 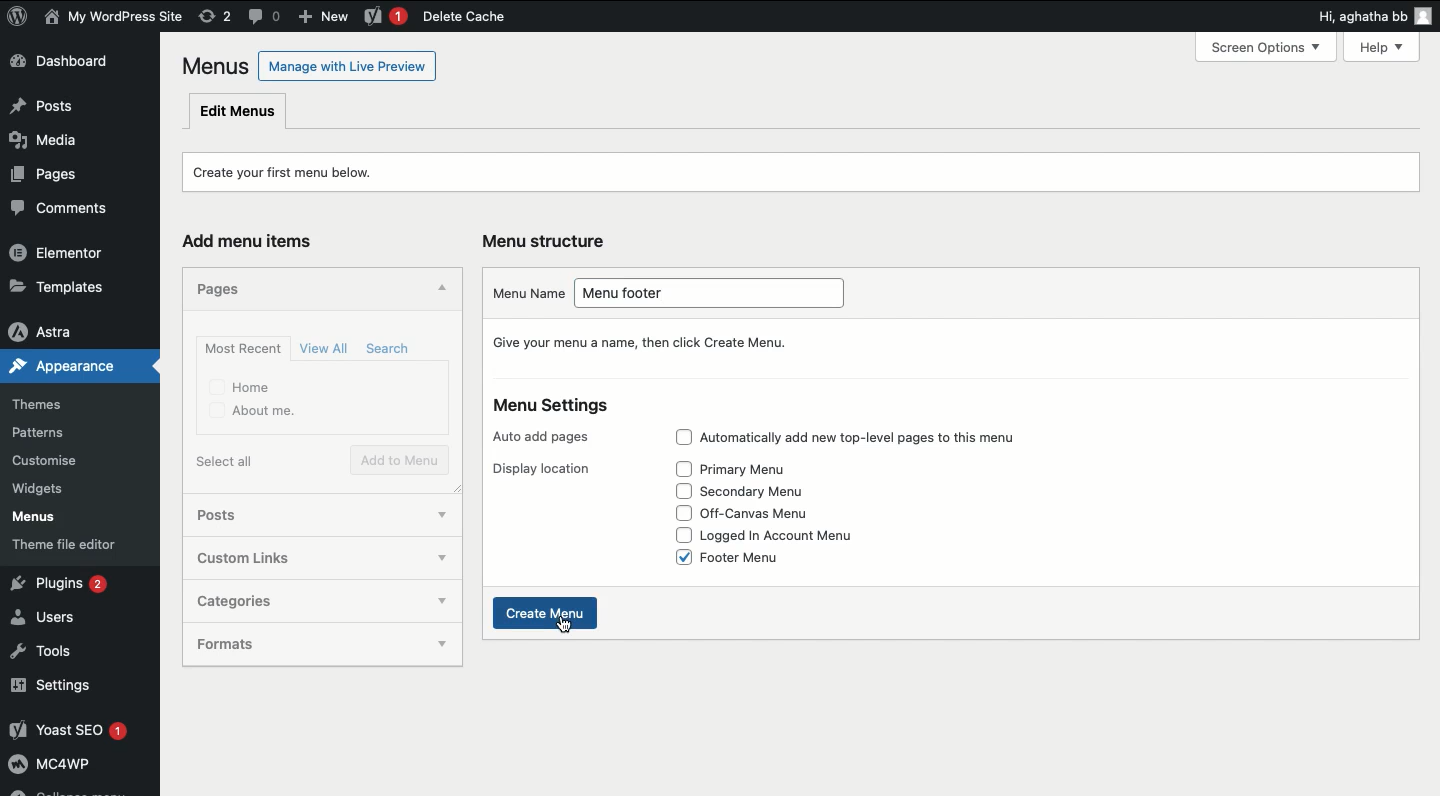 What do you see at coordinates (43, 179) in the screenshot?
I see `Pages` at bounding box center [43, 179].